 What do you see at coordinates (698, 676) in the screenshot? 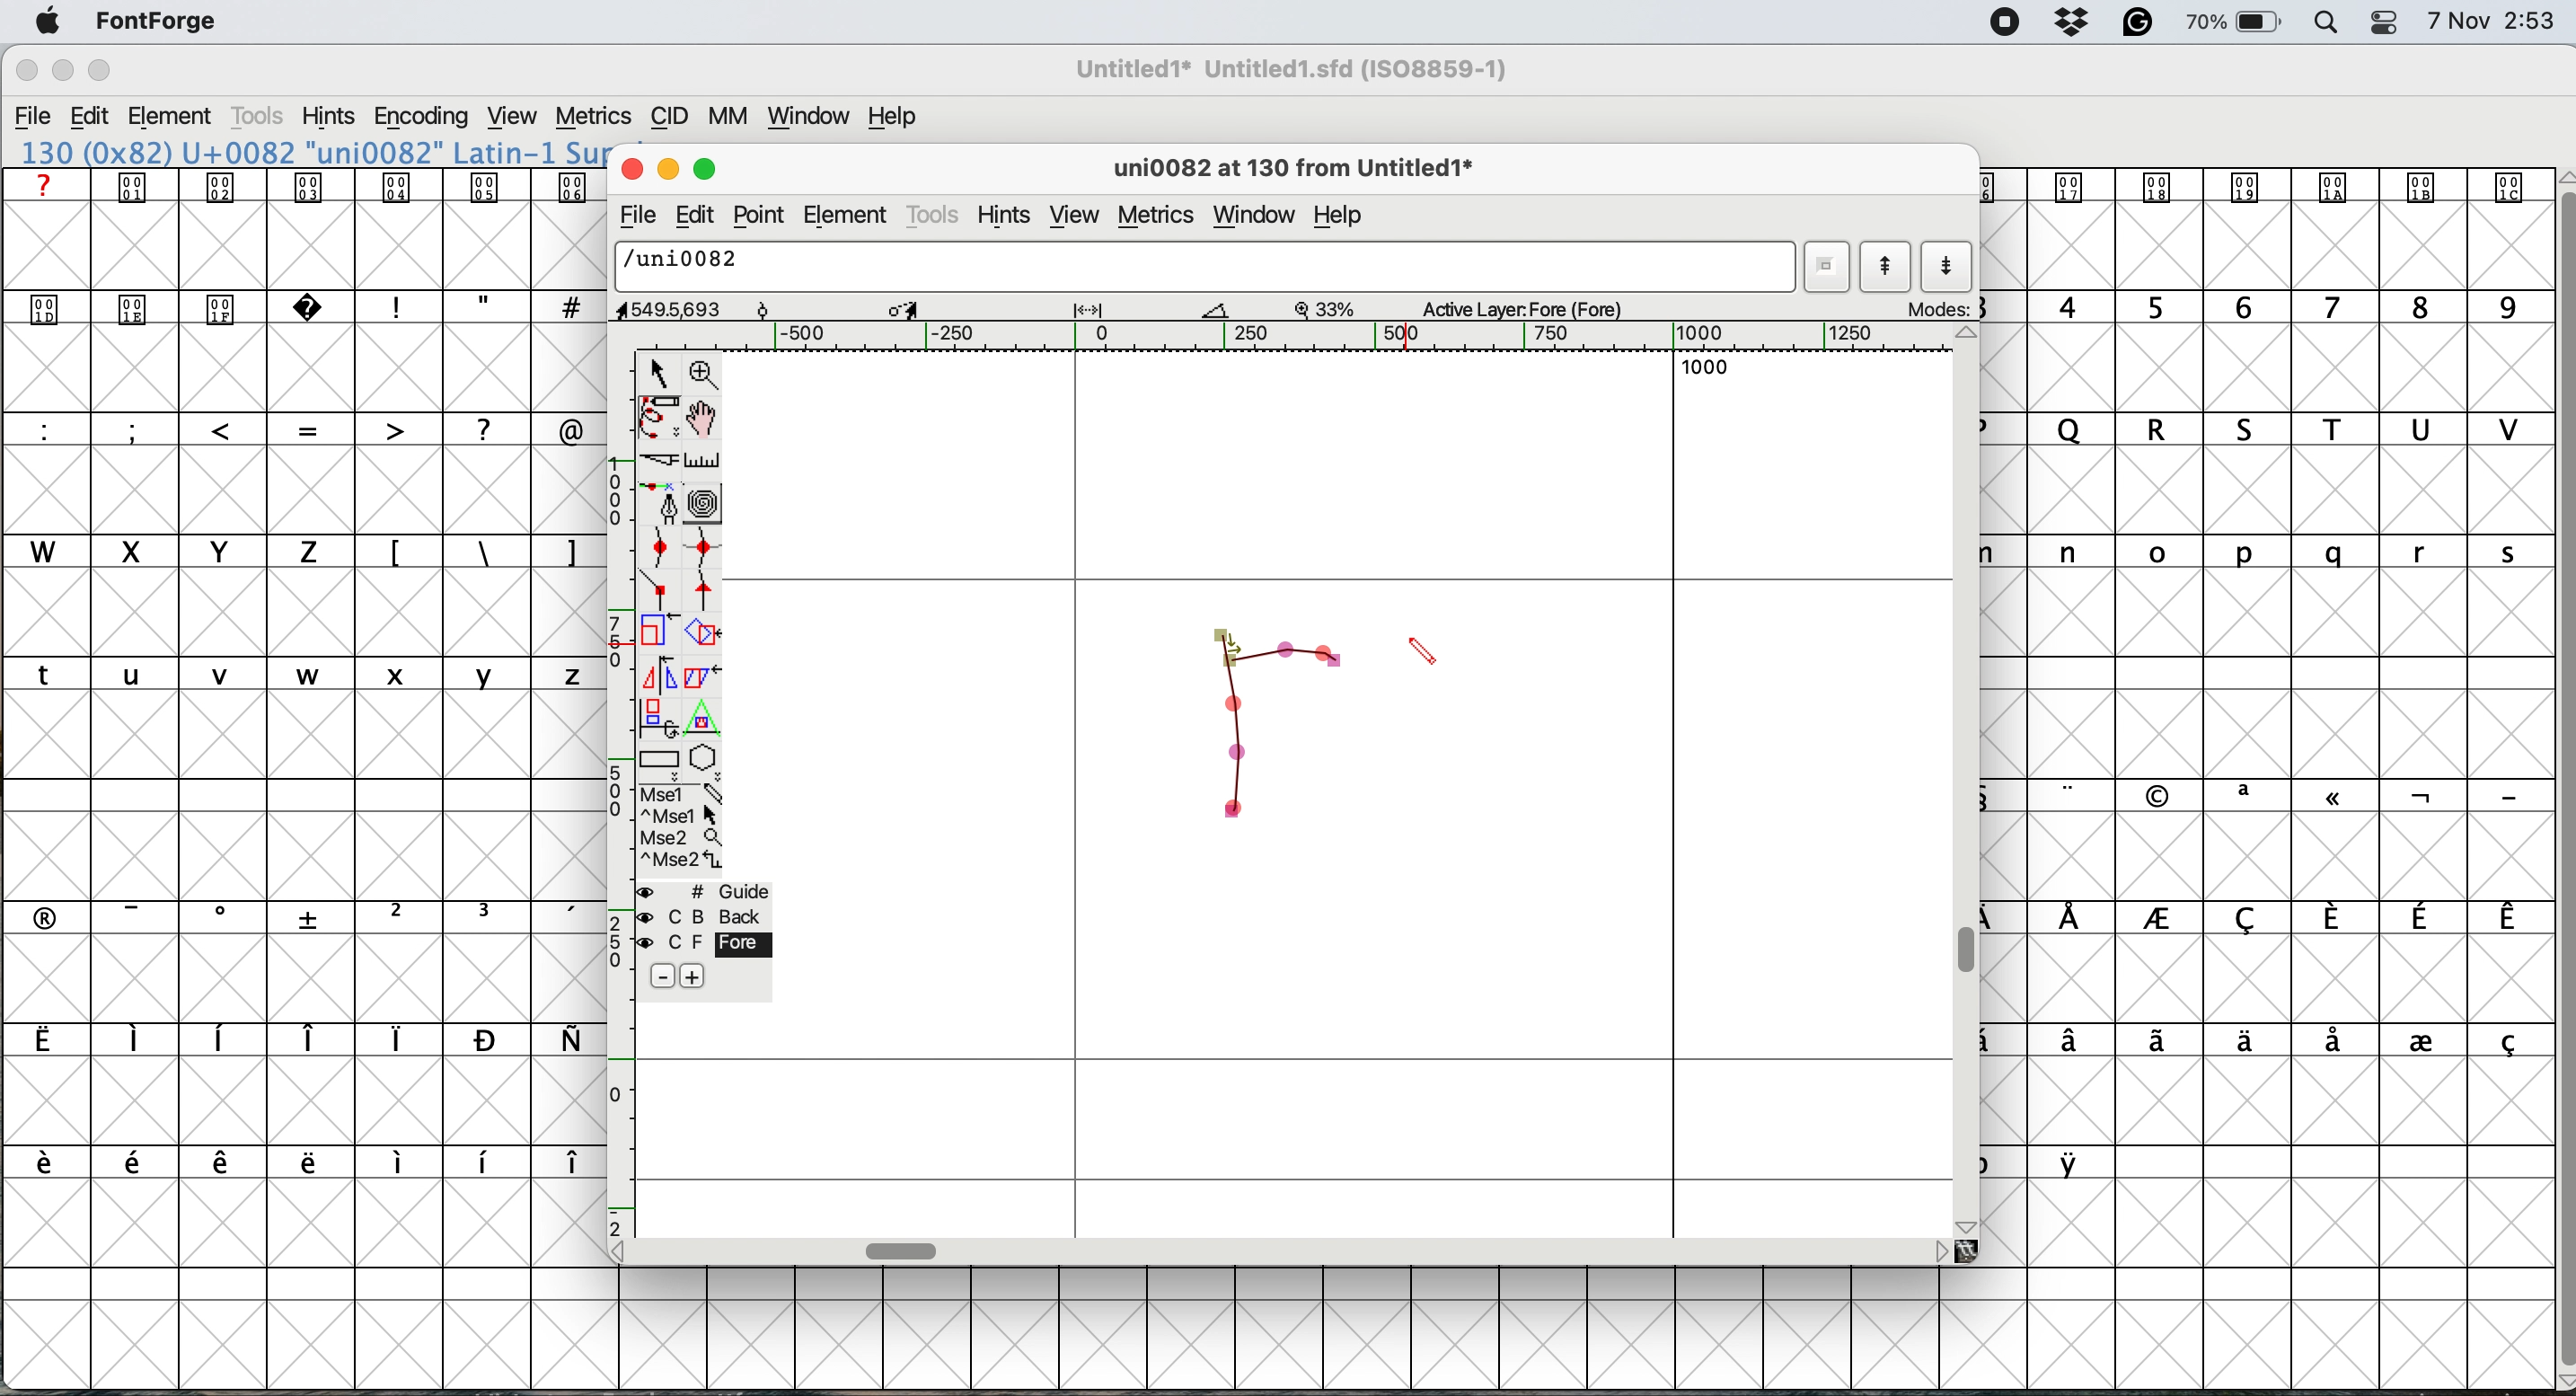
I see `skew selection` at bounding box center [698, 676].